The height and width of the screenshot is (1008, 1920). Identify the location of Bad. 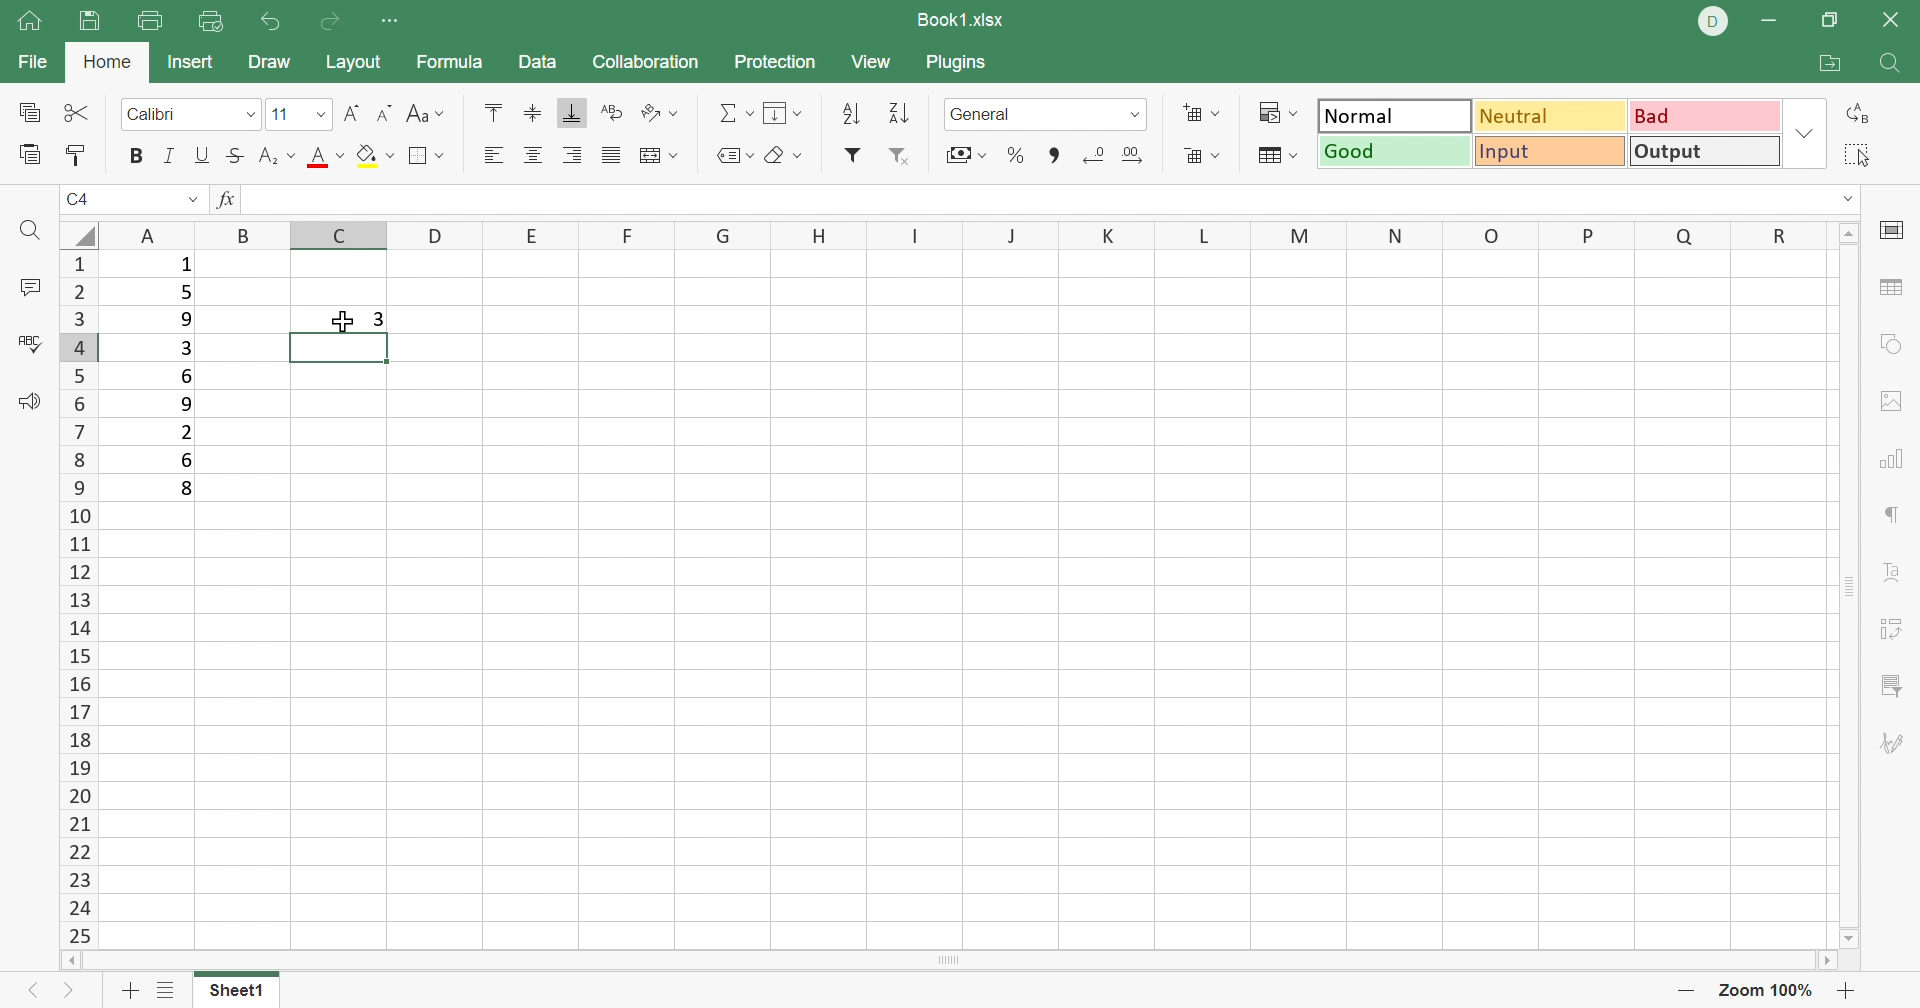
(1707, 115).